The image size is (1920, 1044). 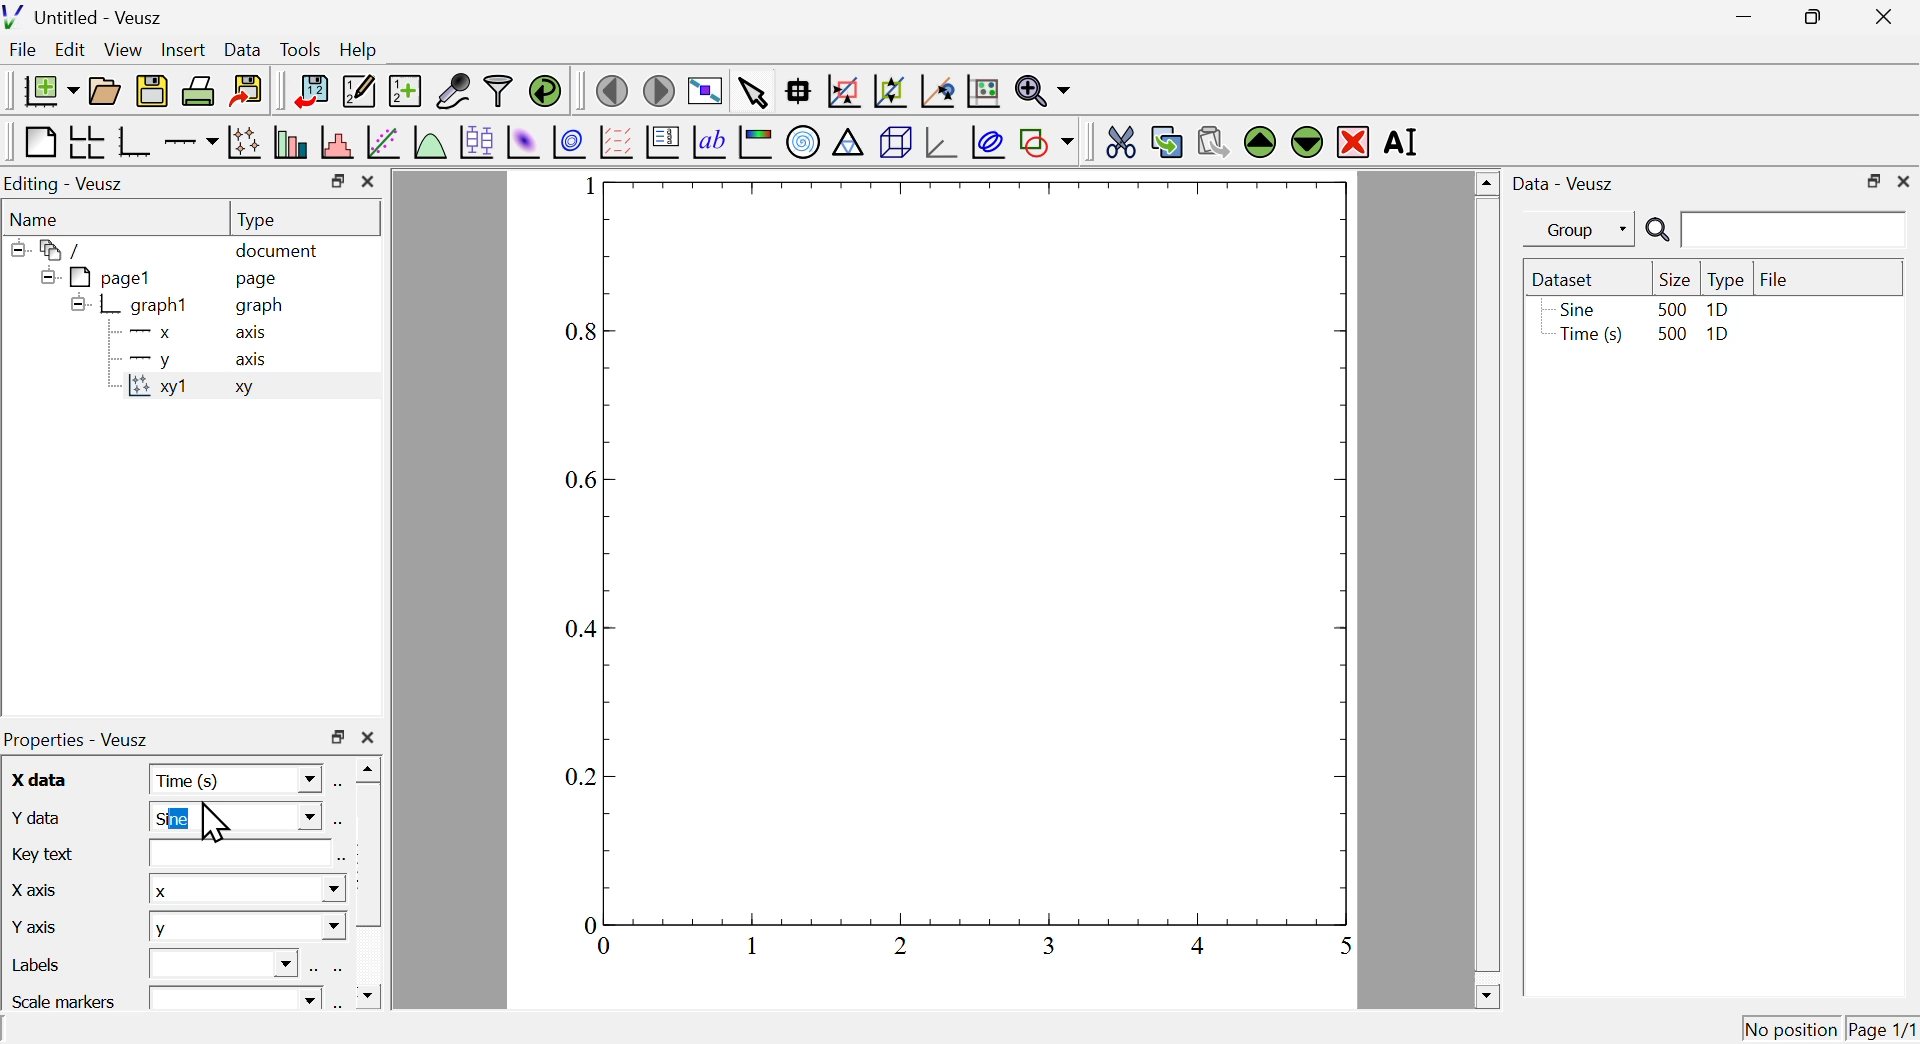 What do you see at coordinates (160, 392) in the screenshot?
I see `xy1` at bounding box center [160, 392].